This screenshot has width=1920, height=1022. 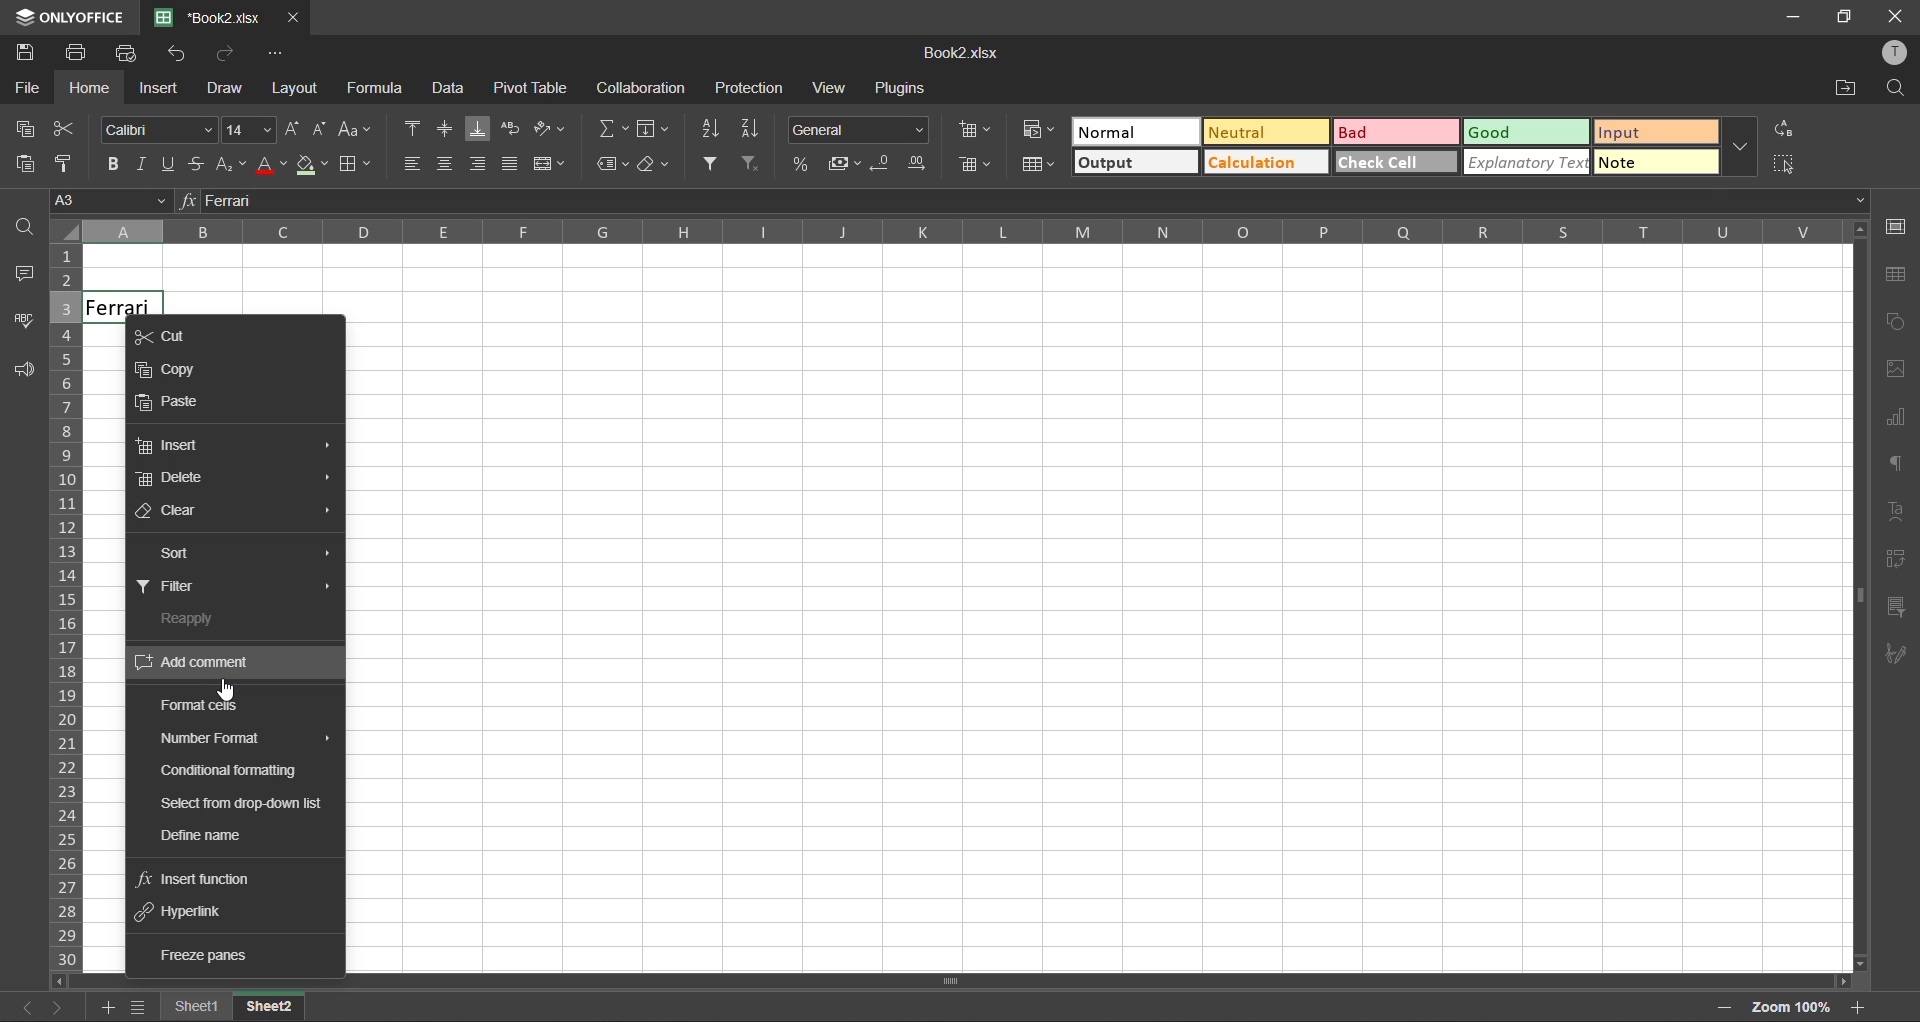 I want to click on save, so click(x=25, y=53).